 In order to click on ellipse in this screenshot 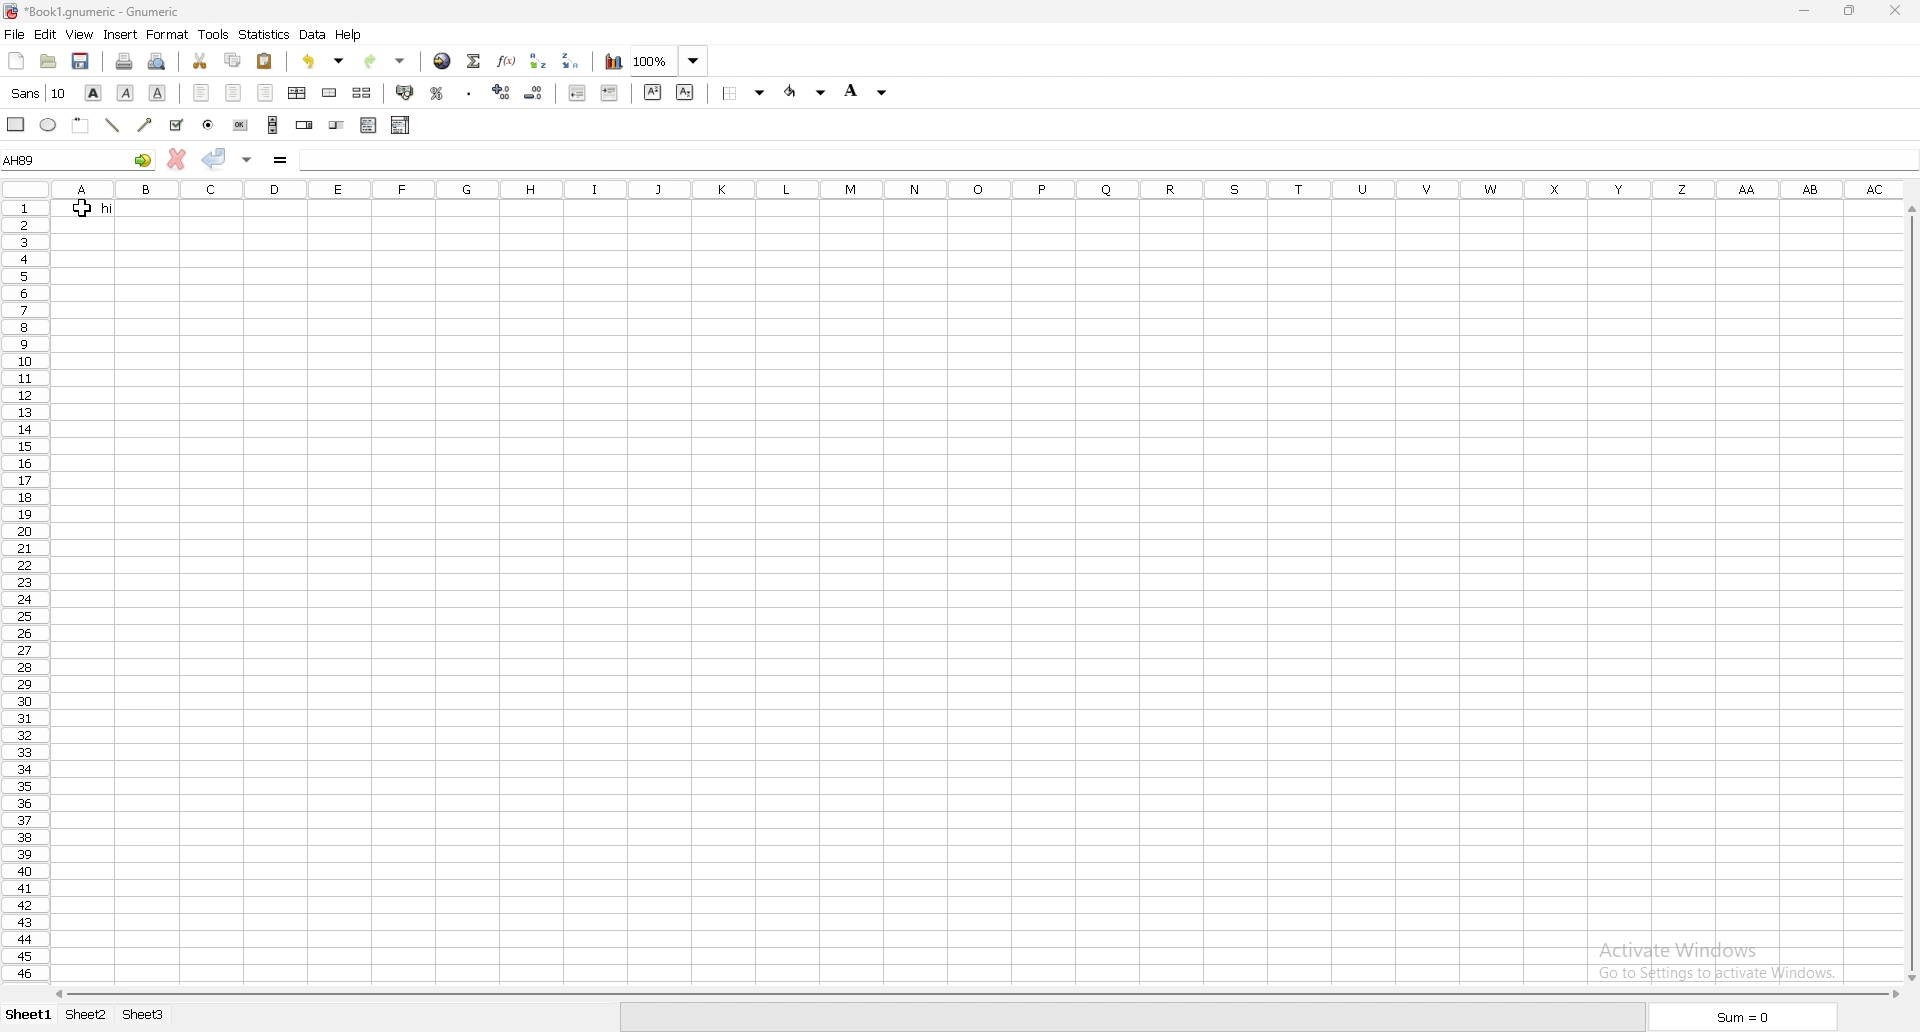, I will do `click(50, 125)`.